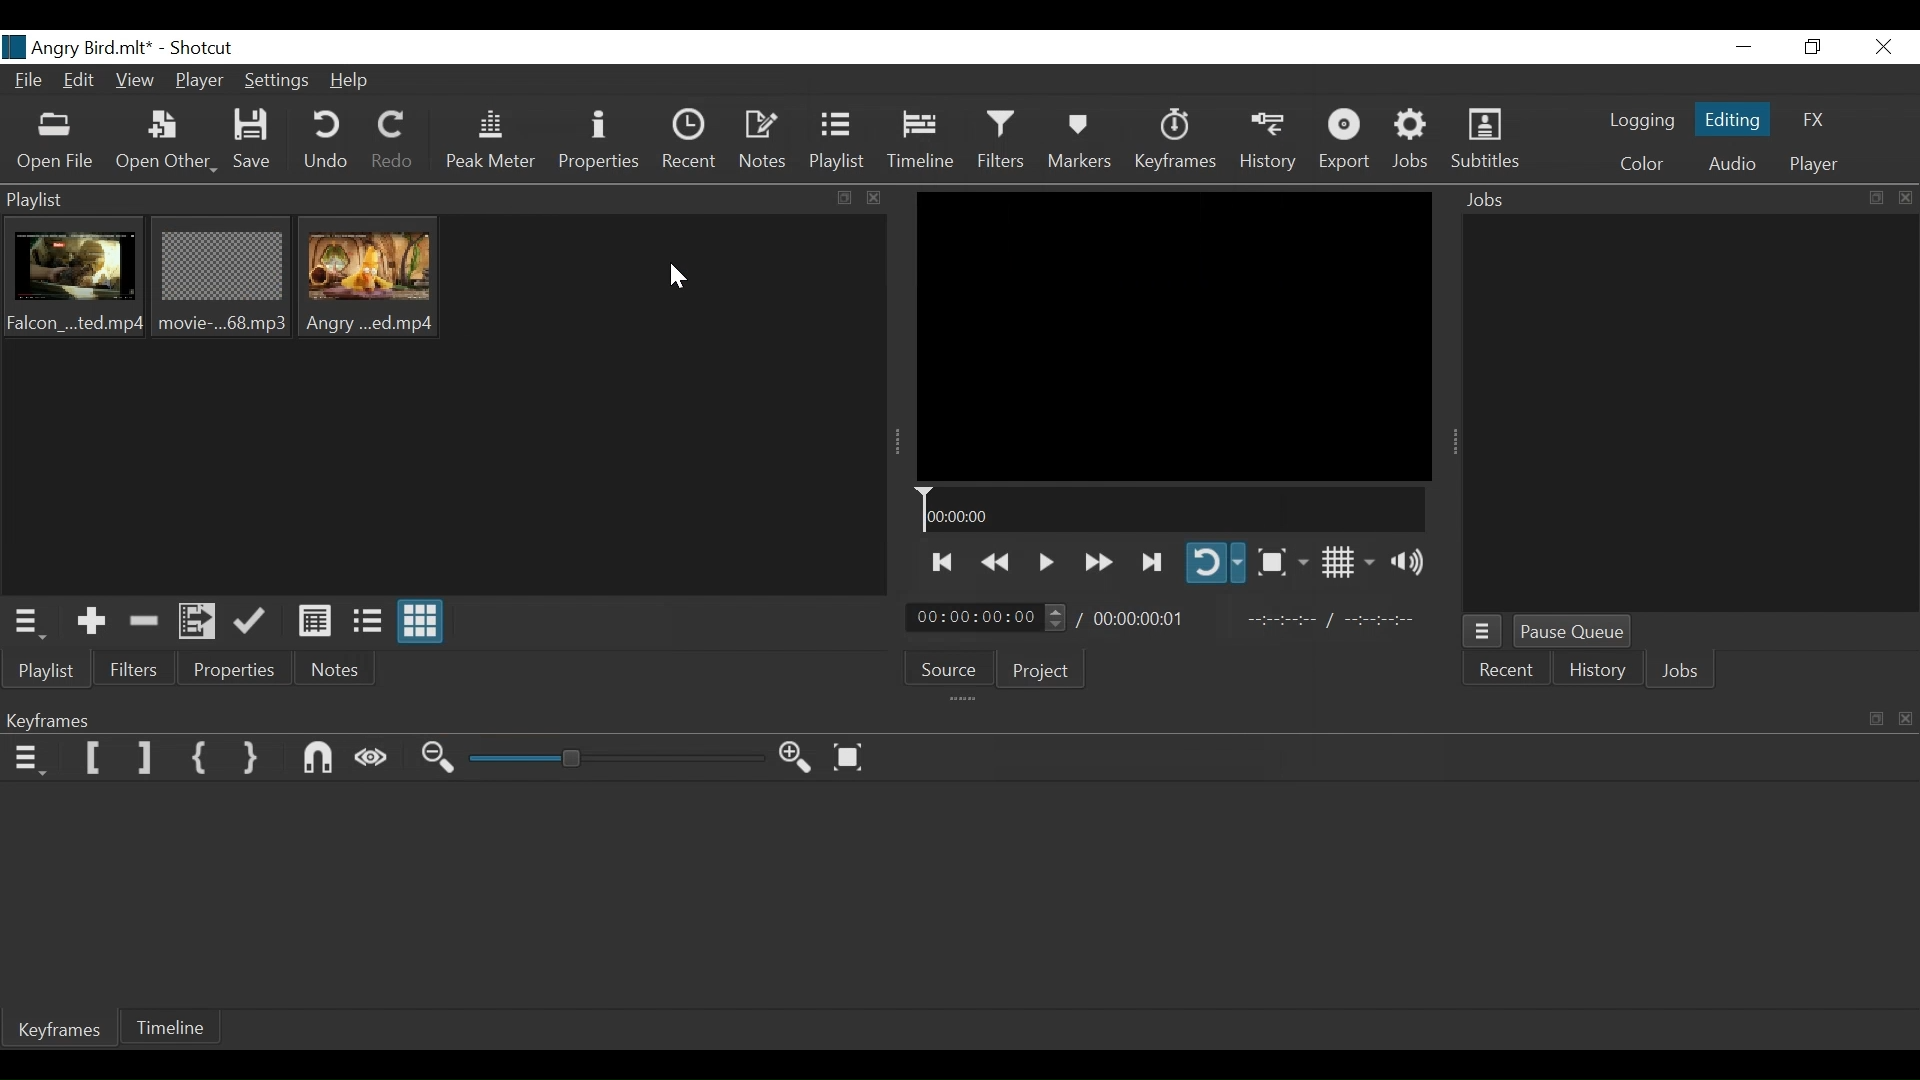 The image size is (1920, 1080). Describe the element at coordinates (1001, 141) in the screenshot. I see `Filters` at that location.